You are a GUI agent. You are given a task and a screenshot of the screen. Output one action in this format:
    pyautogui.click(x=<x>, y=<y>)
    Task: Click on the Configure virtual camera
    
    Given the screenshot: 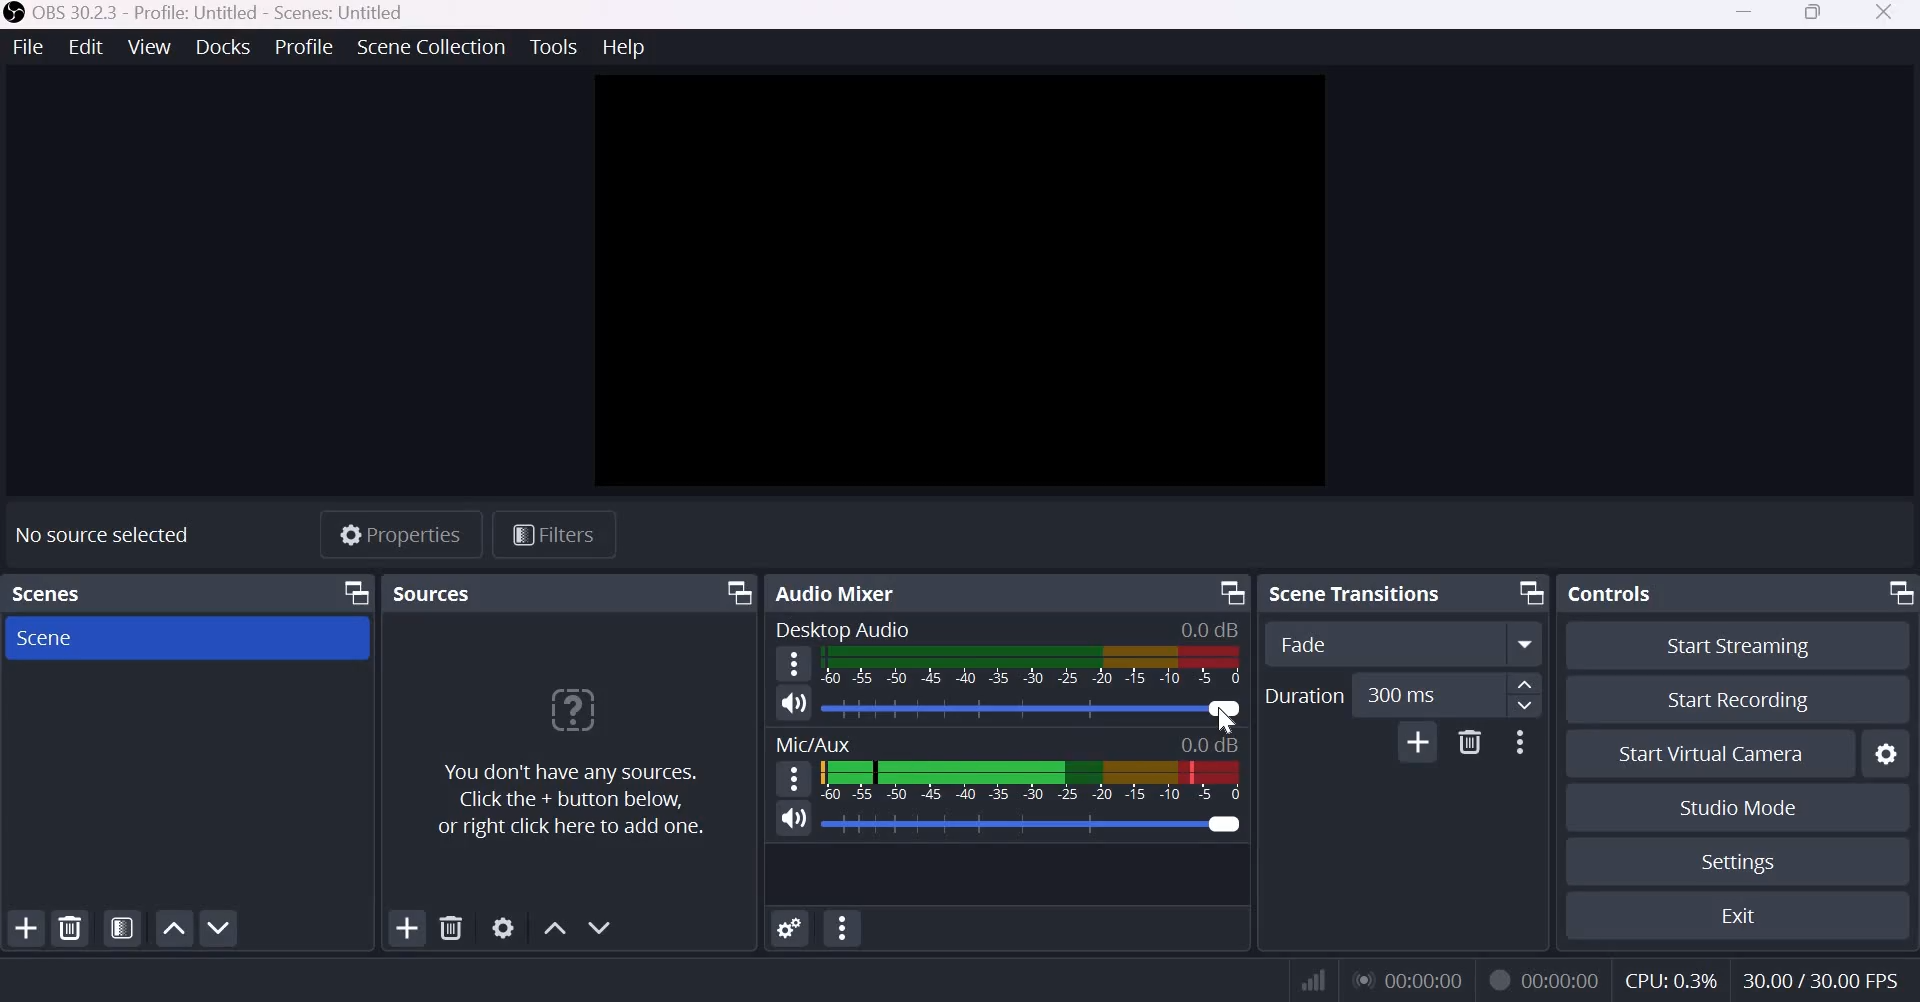 What is the action you would take?
    pyautogui.click(x=1887, y=753)
    